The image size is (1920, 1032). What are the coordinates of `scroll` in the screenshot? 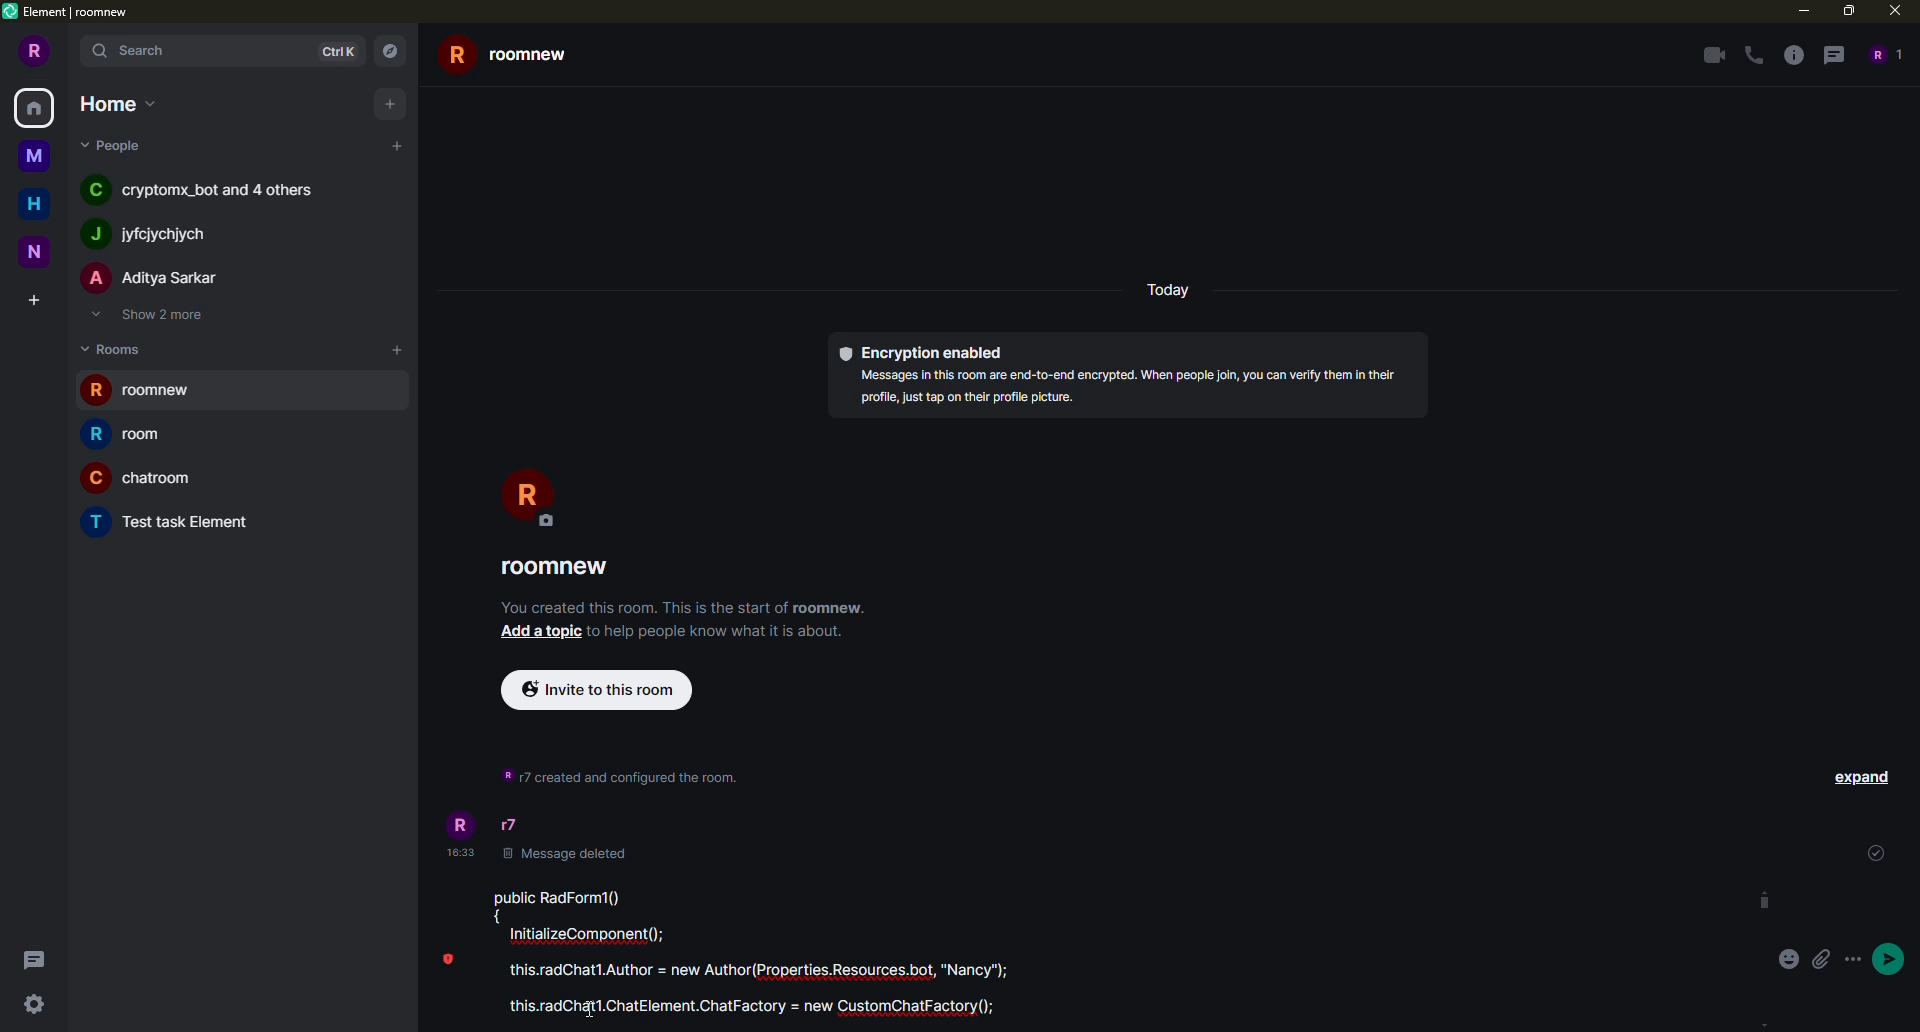 It's located at (1767, 899).